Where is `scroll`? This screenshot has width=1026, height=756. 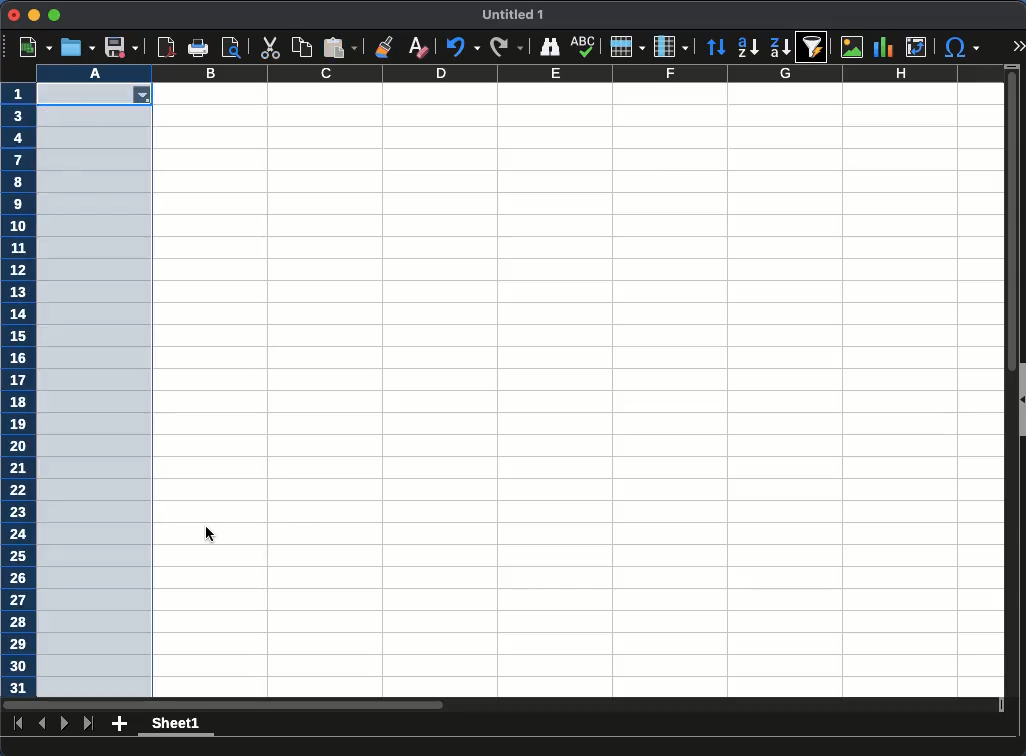
scroll is located at coordinates (1005, 389).